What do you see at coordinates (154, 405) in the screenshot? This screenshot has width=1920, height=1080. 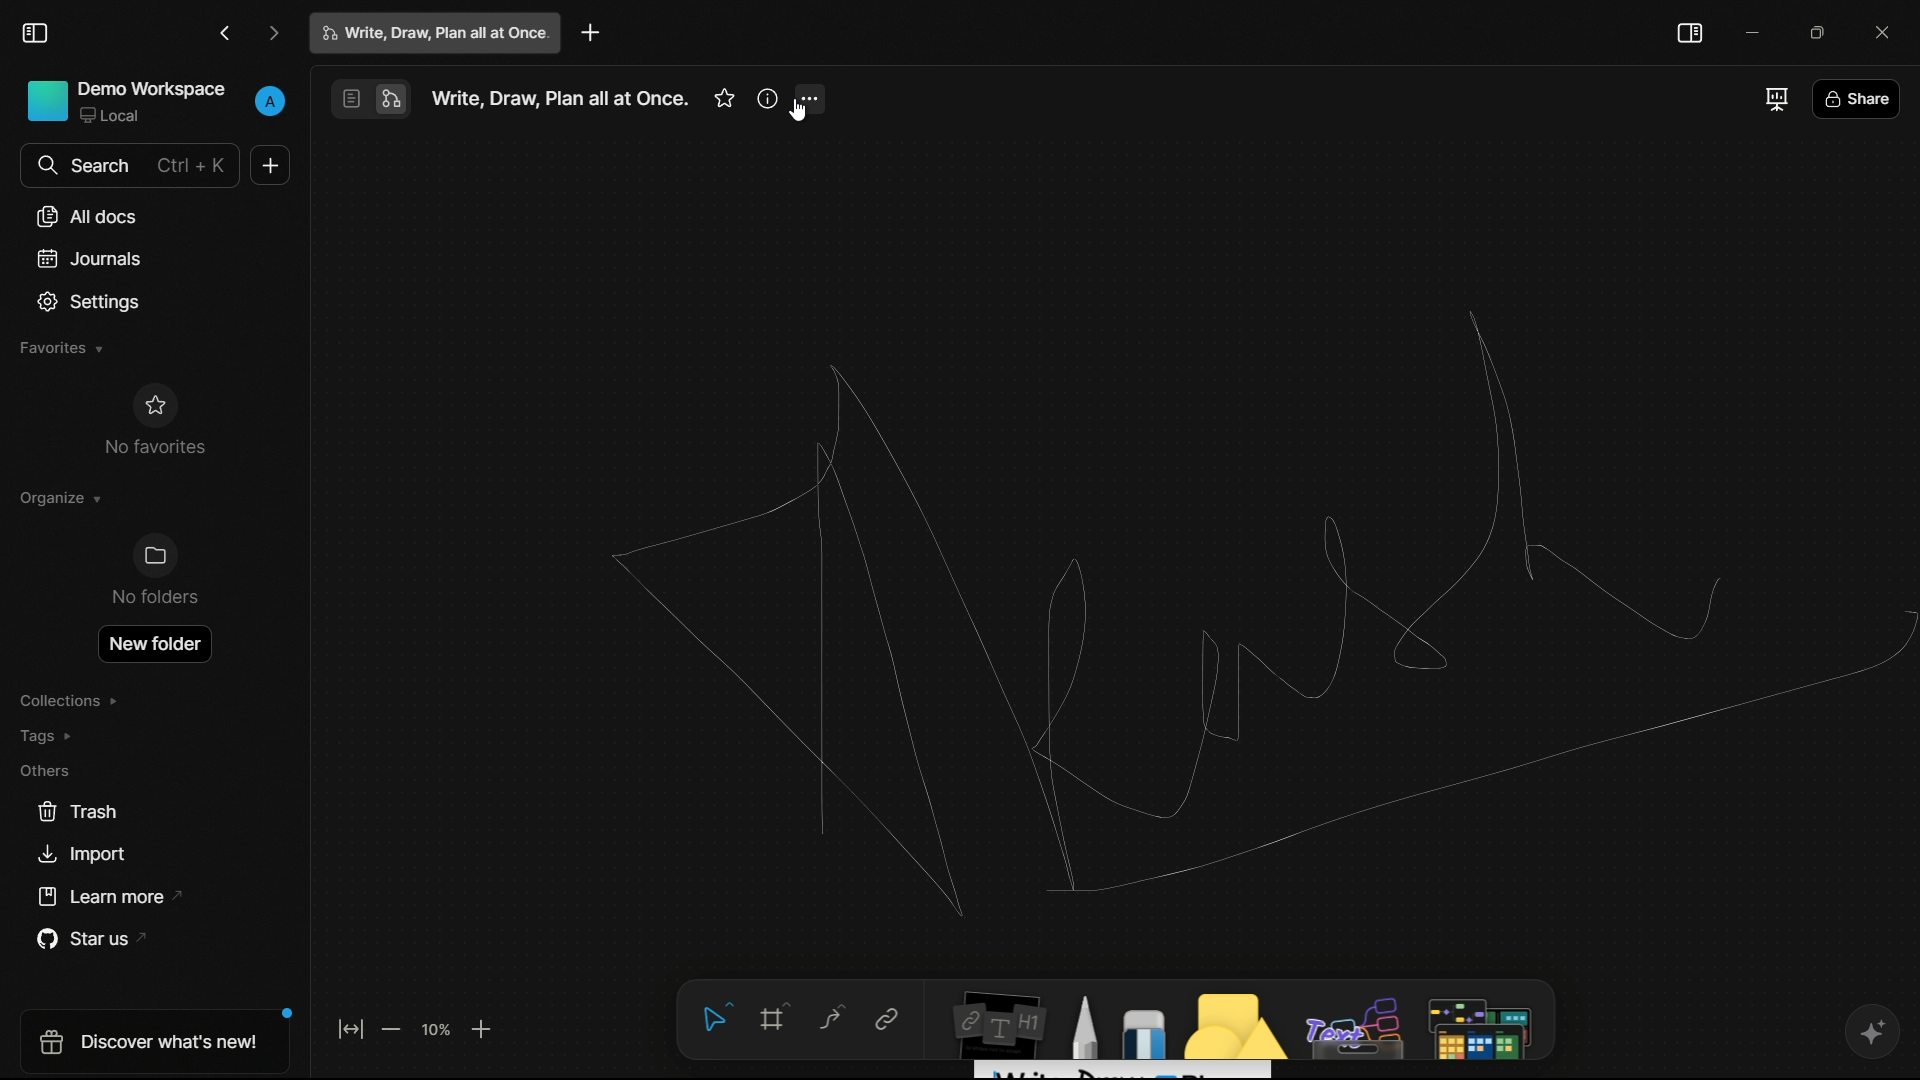 I see `Icon` at bounding box center [154, 405].